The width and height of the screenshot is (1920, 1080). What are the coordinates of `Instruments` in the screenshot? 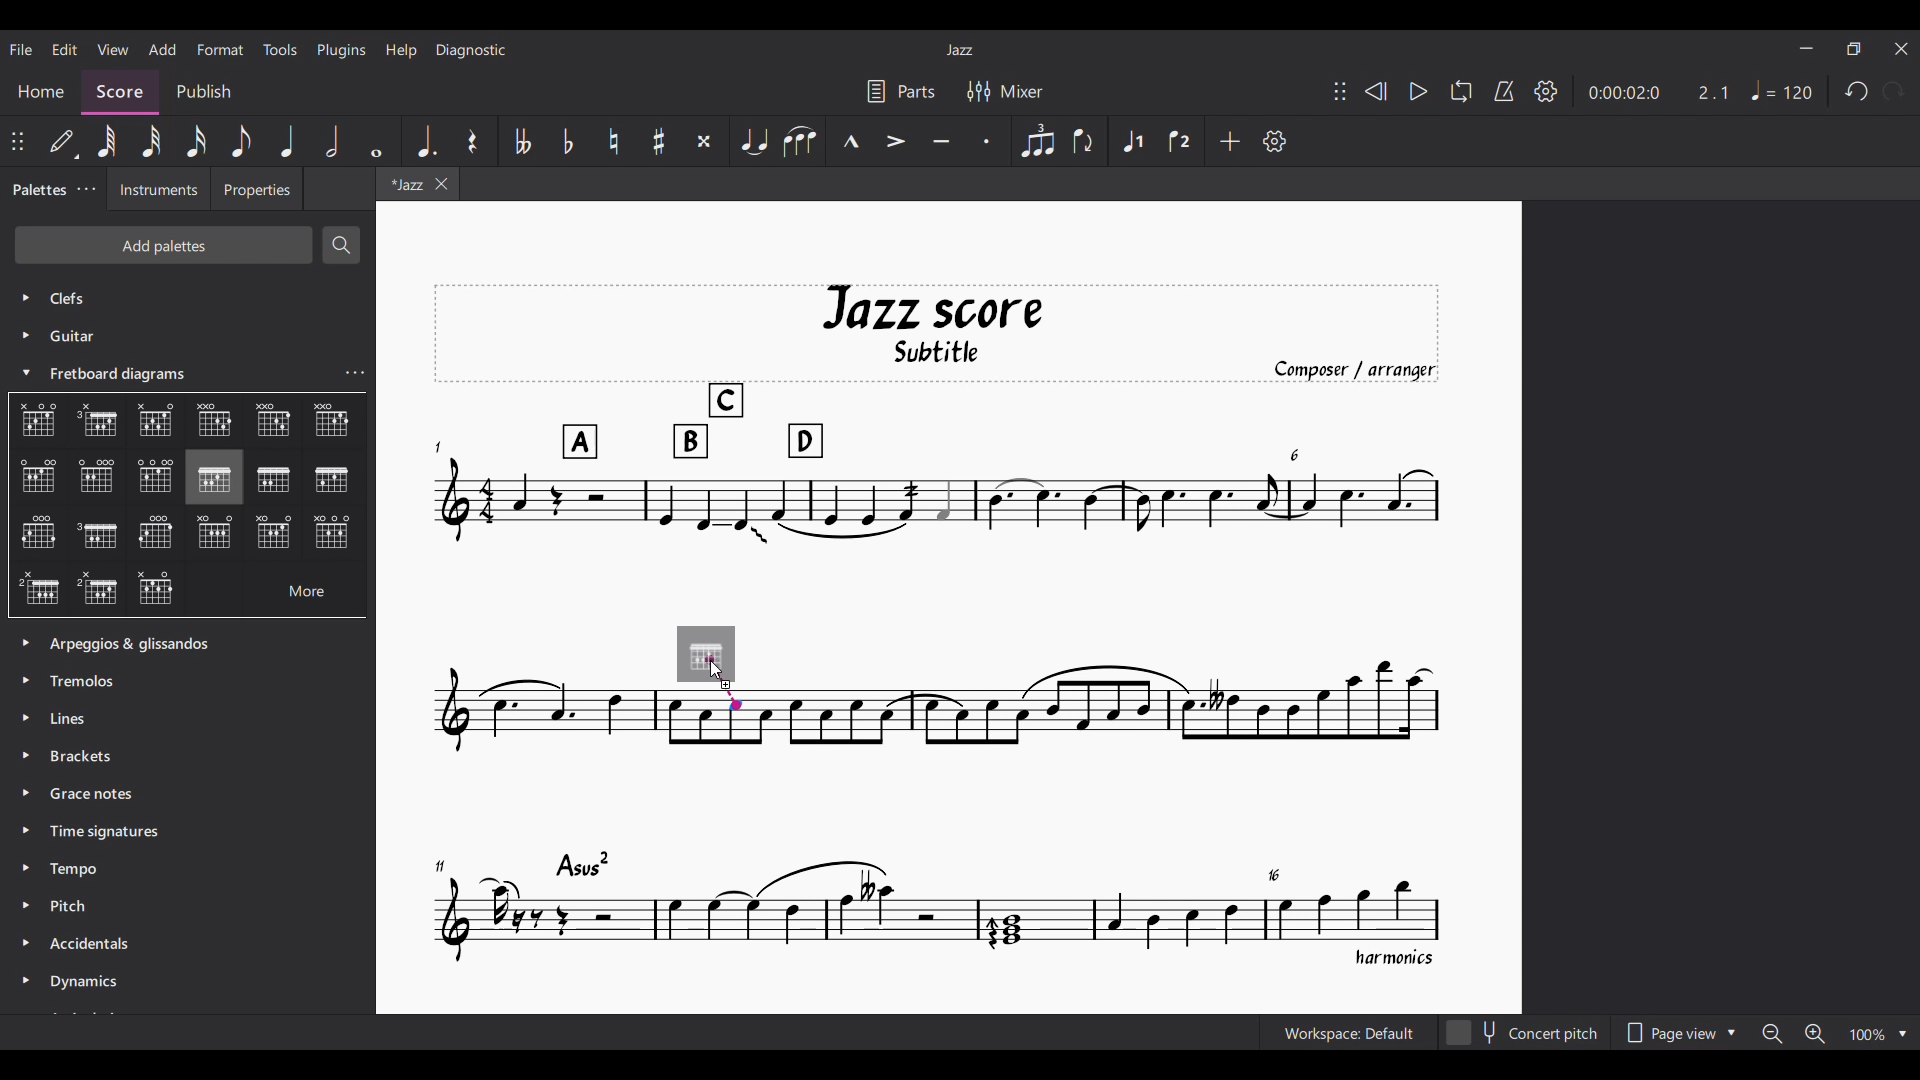 It's located at (154, 193).